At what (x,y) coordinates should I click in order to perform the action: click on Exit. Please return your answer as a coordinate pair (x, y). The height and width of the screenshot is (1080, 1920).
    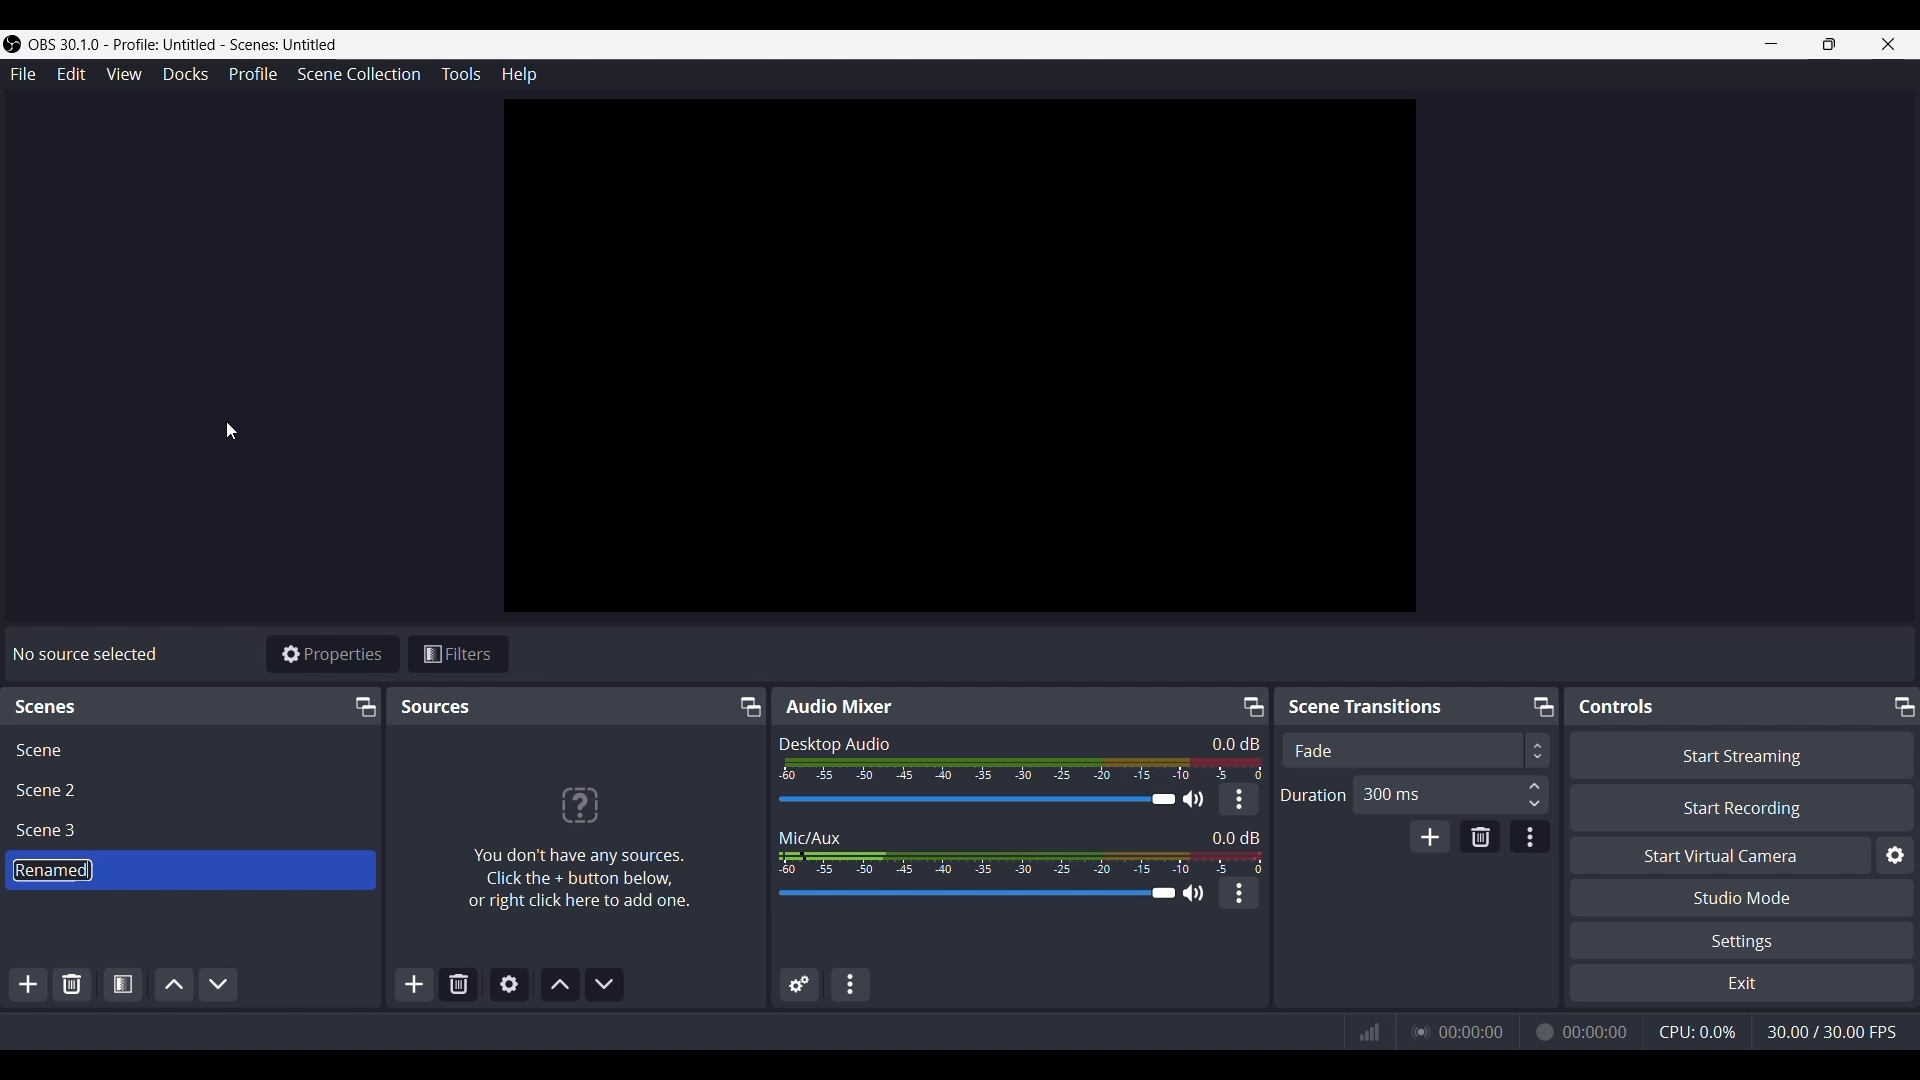
    Looking at the image, I should click on (1740, 984).